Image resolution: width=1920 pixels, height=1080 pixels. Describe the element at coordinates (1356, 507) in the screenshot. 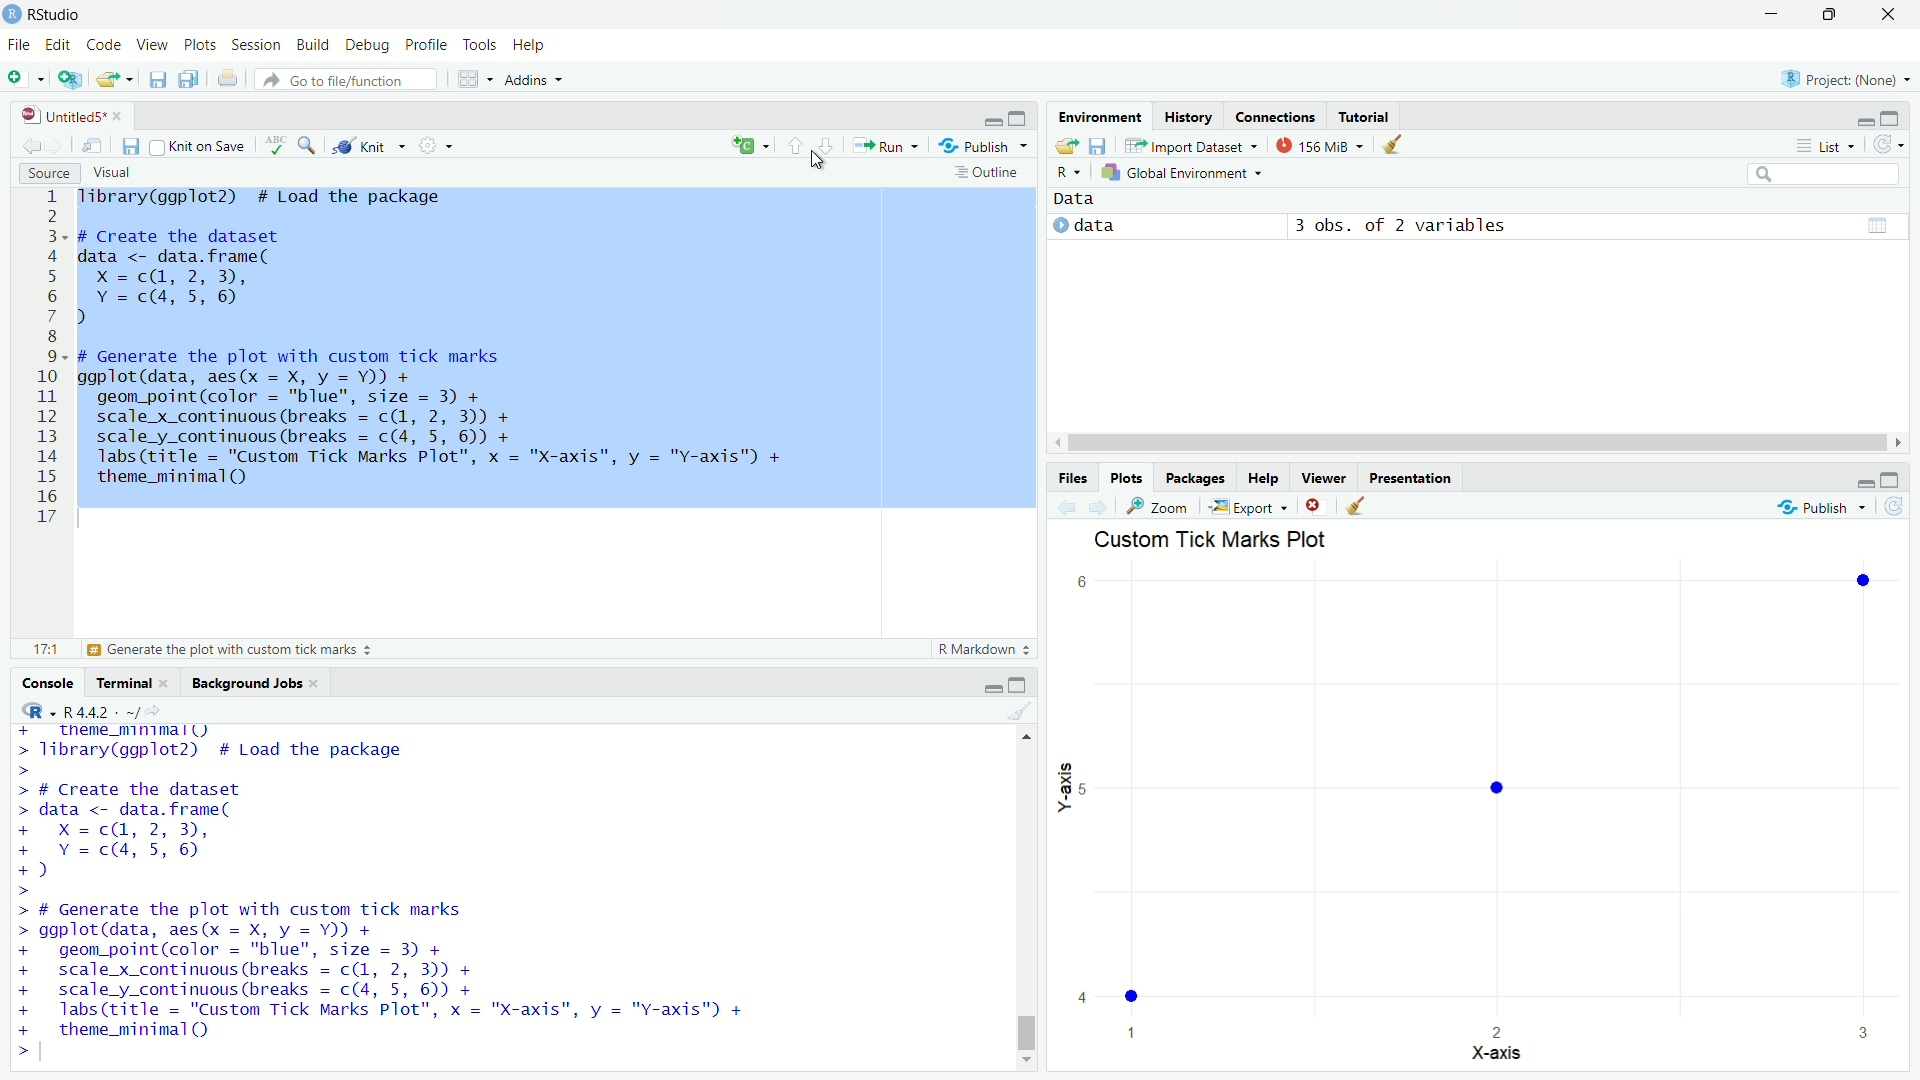

I see `clear all plots` at that location.